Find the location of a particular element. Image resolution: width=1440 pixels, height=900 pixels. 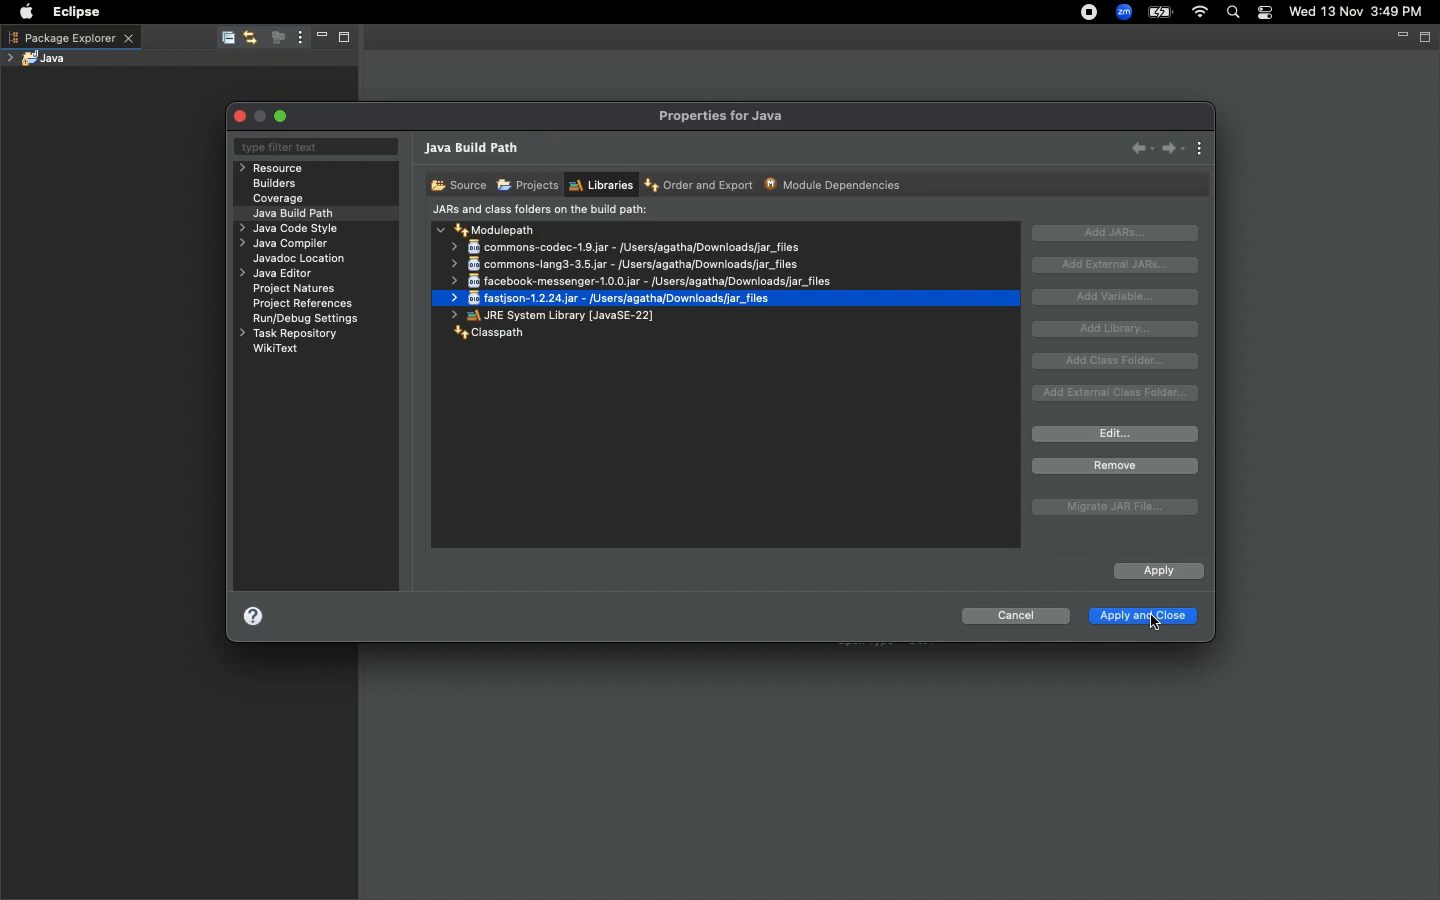

Close is located at coordinates (242, 116).